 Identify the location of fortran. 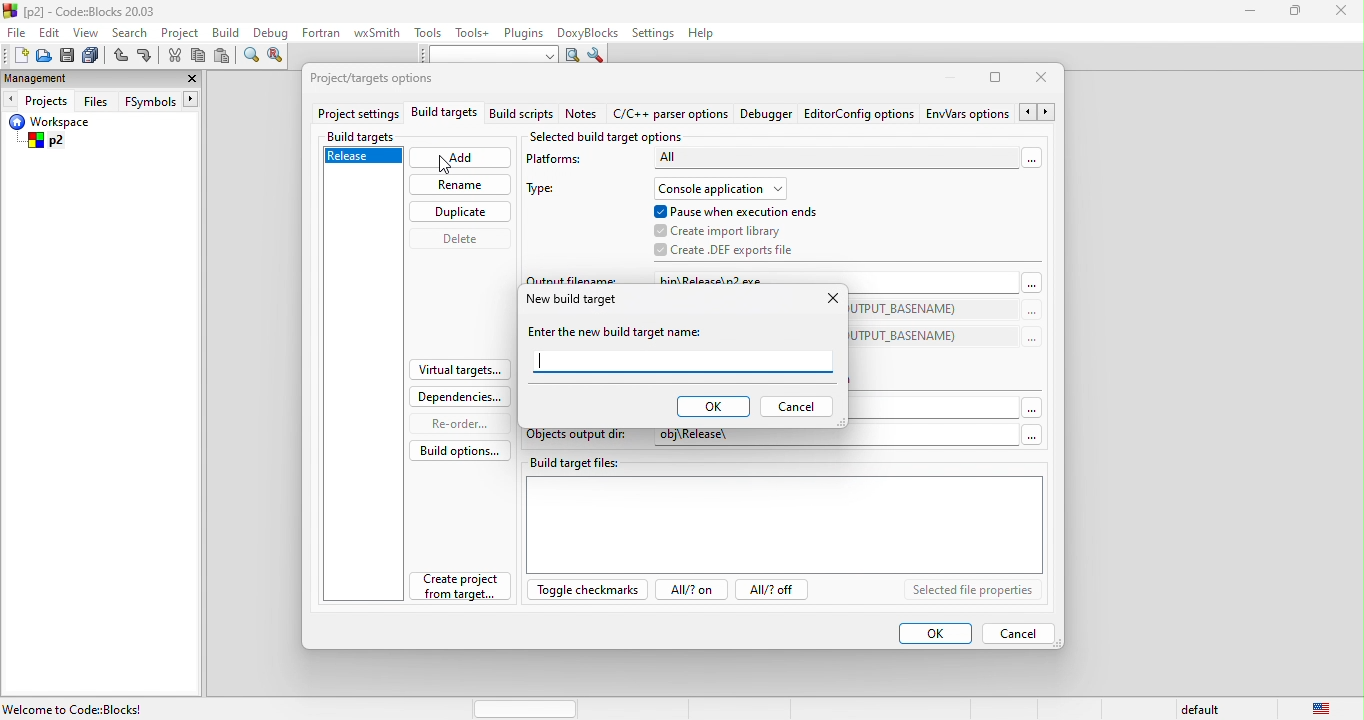
(323, 32).